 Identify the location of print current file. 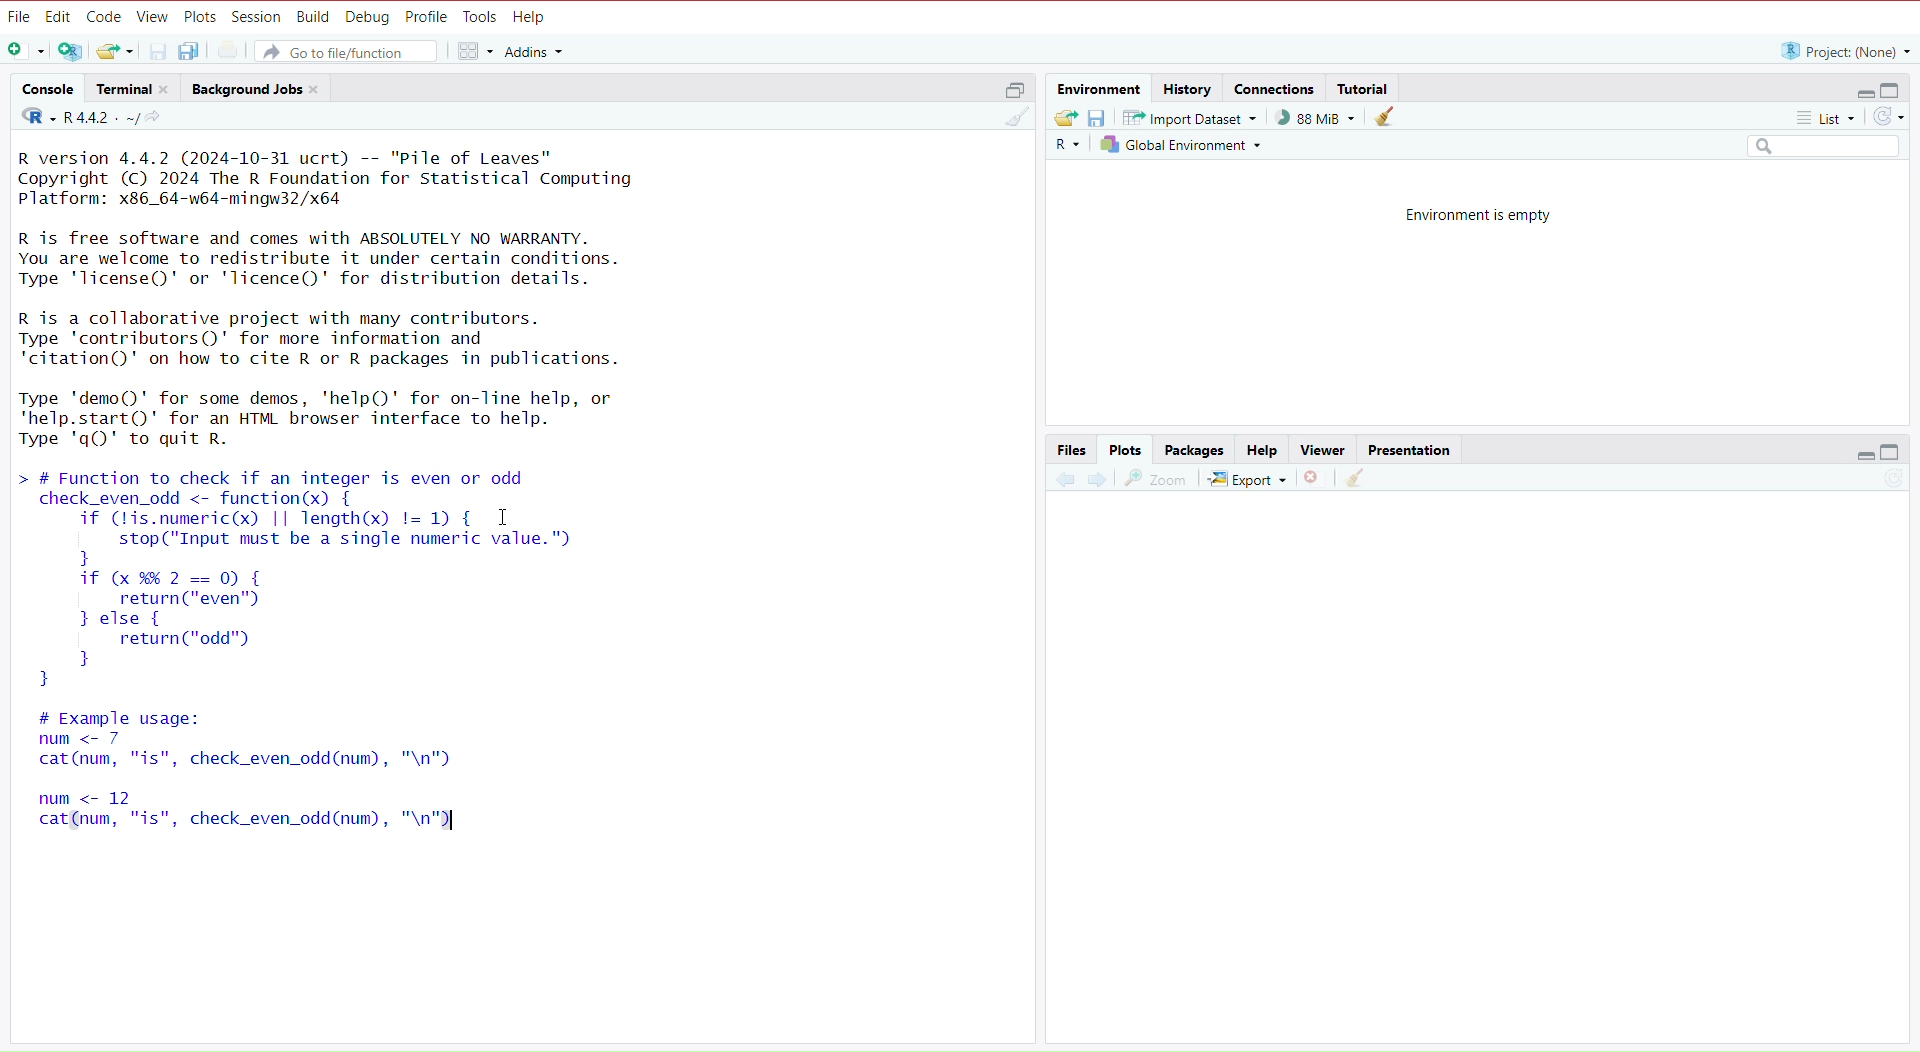
(231, 51).